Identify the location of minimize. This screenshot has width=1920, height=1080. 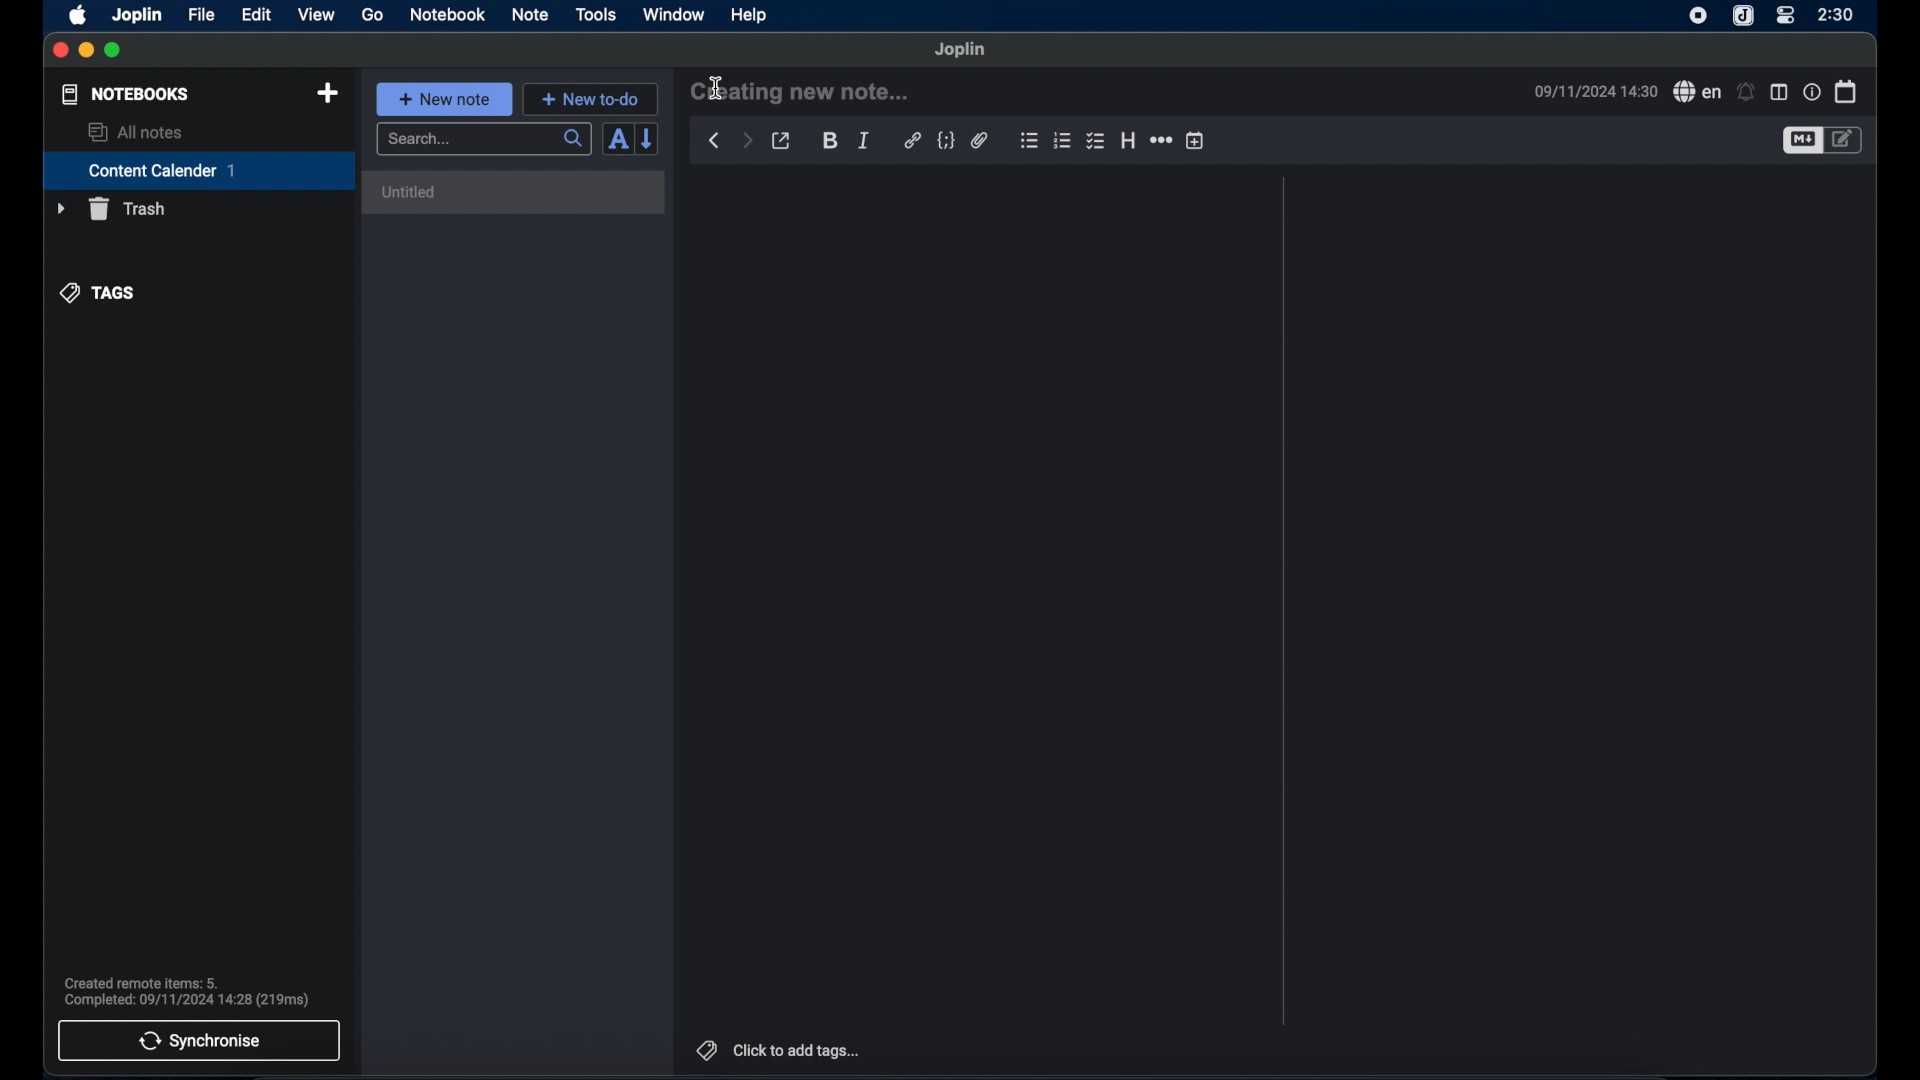
(85, 51).